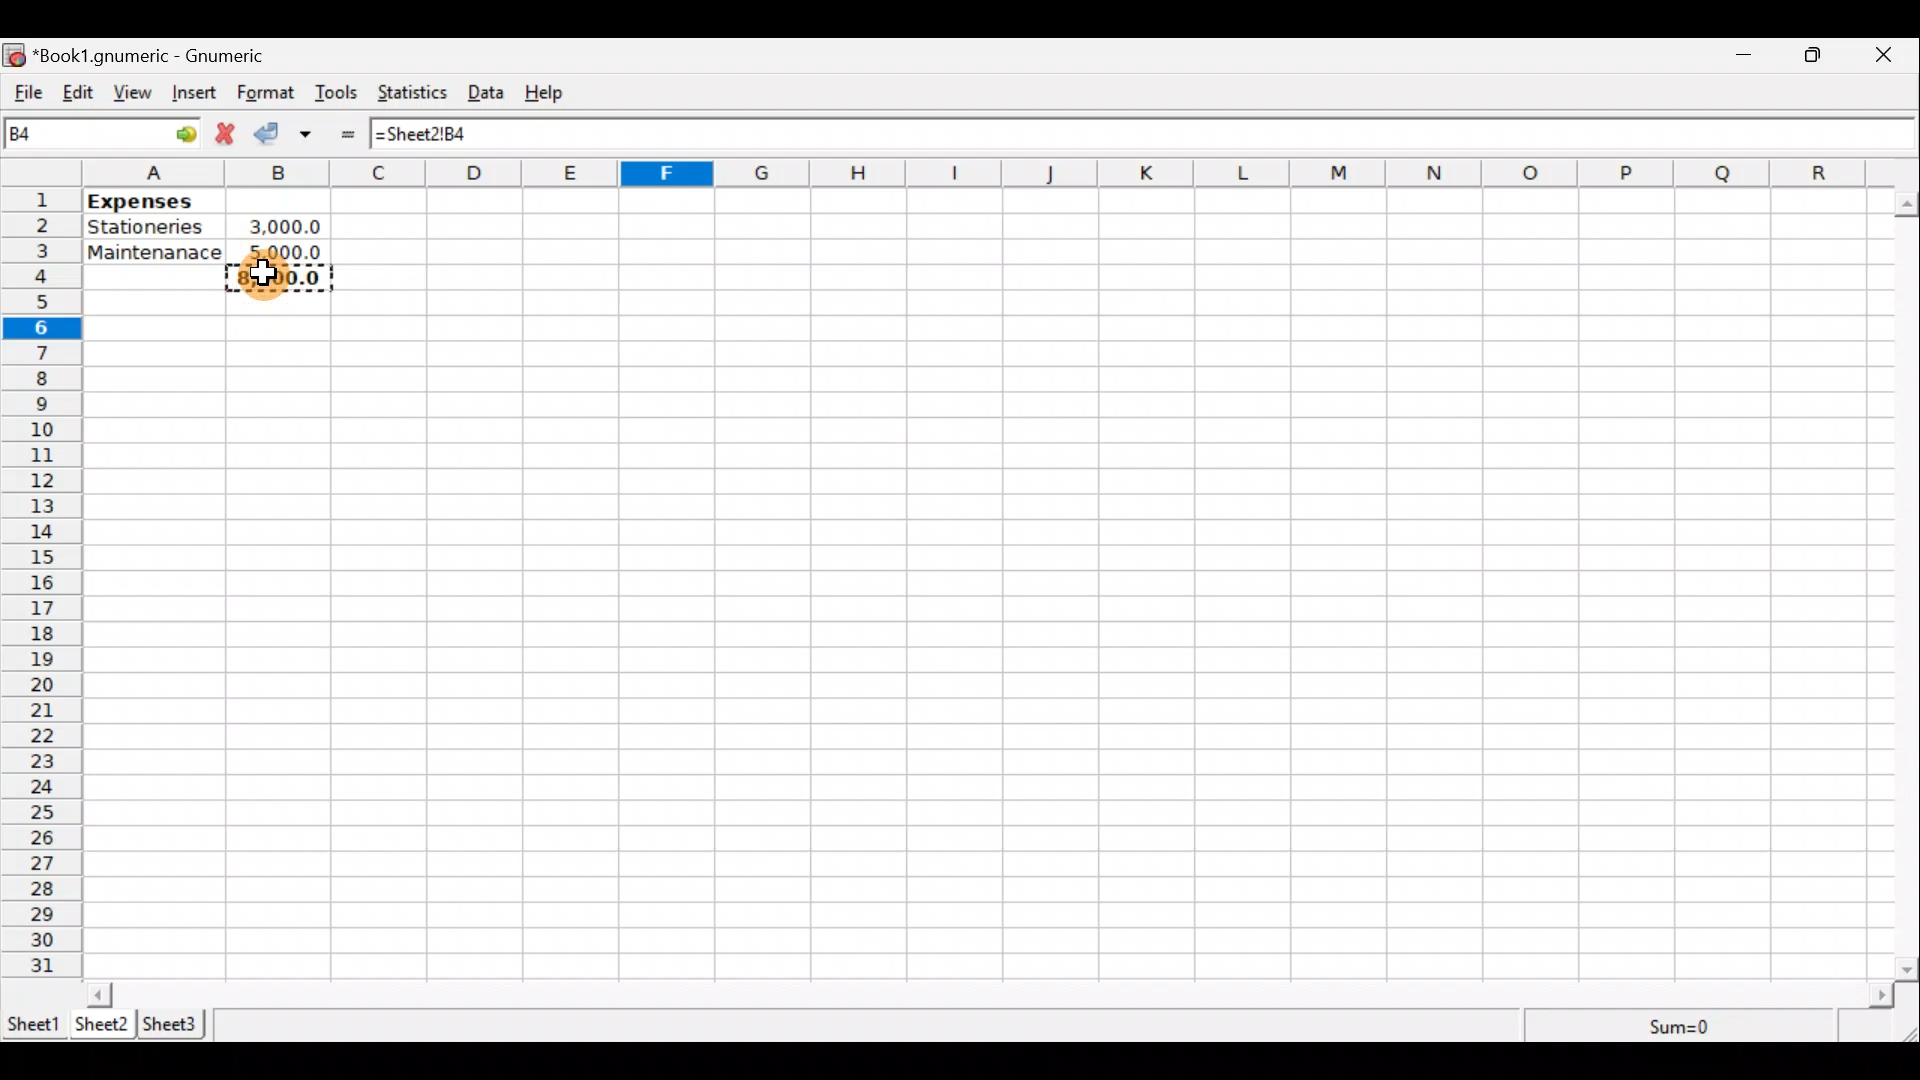  Describe the element at coordinates (155, 255) in the screenshot. I see `Maintenance` at that location.